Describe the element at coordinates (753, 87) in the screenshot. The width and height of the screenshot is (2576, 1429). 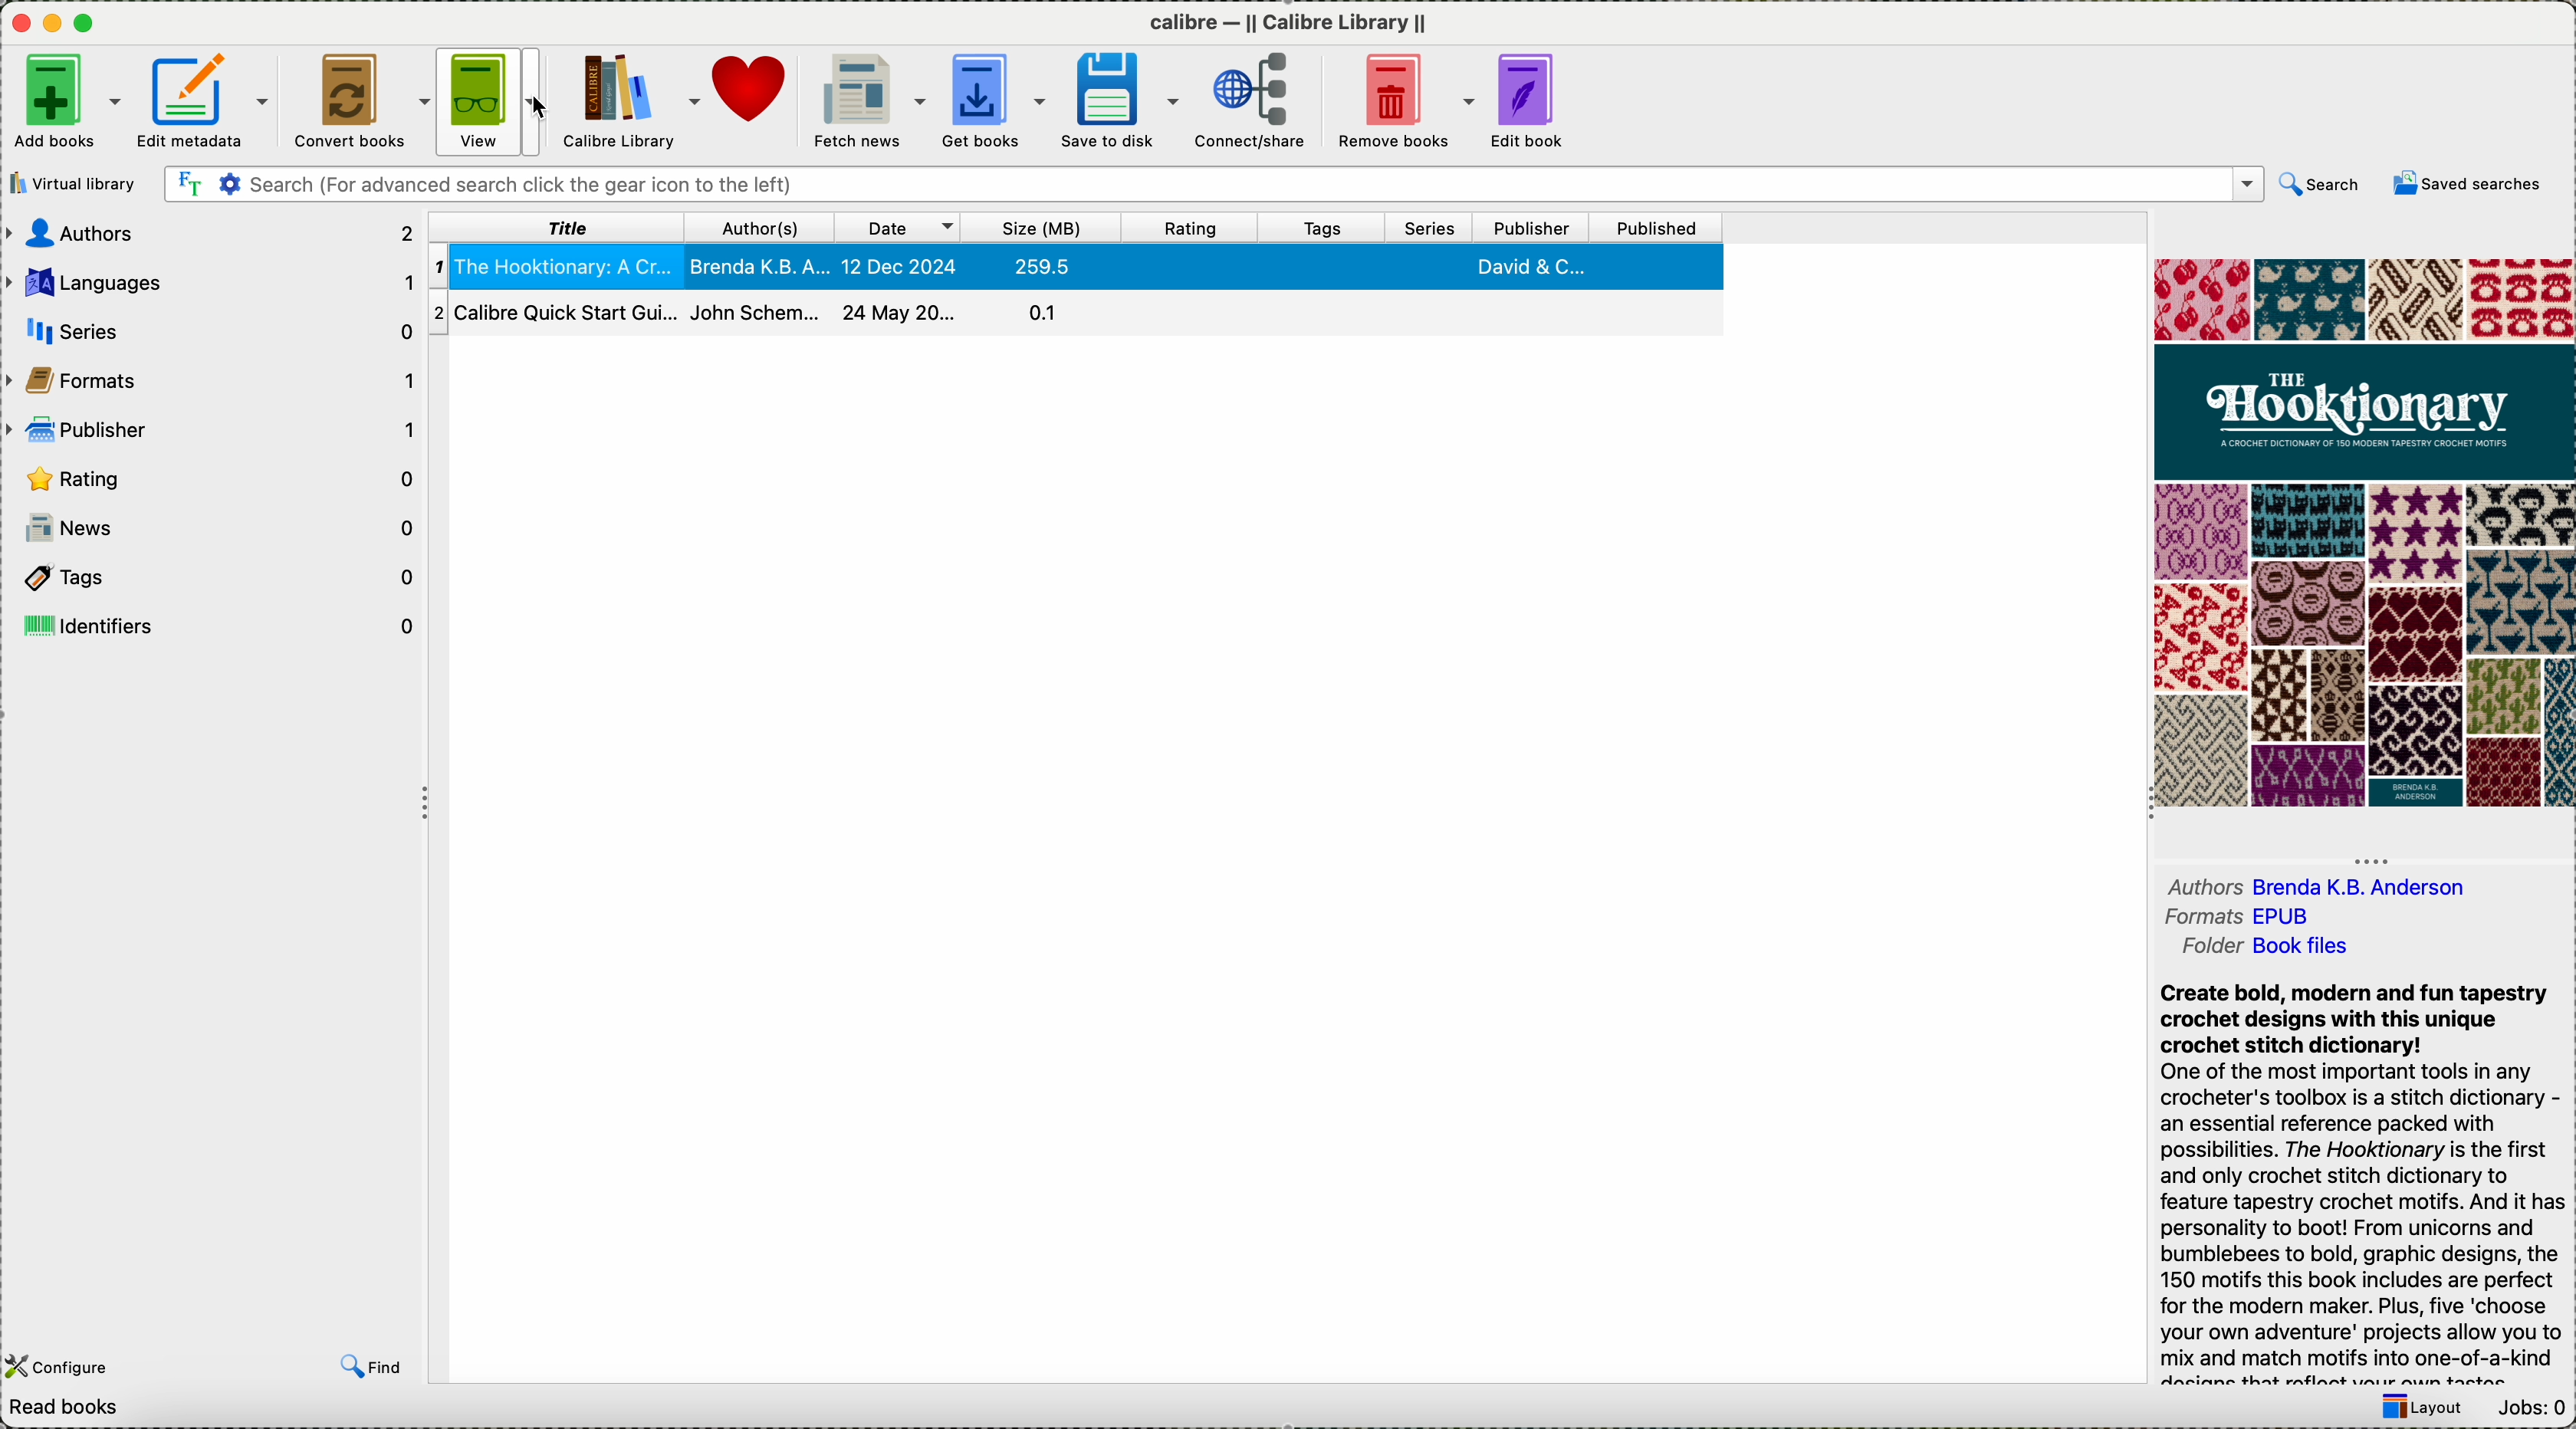
I see `donate` at that location.